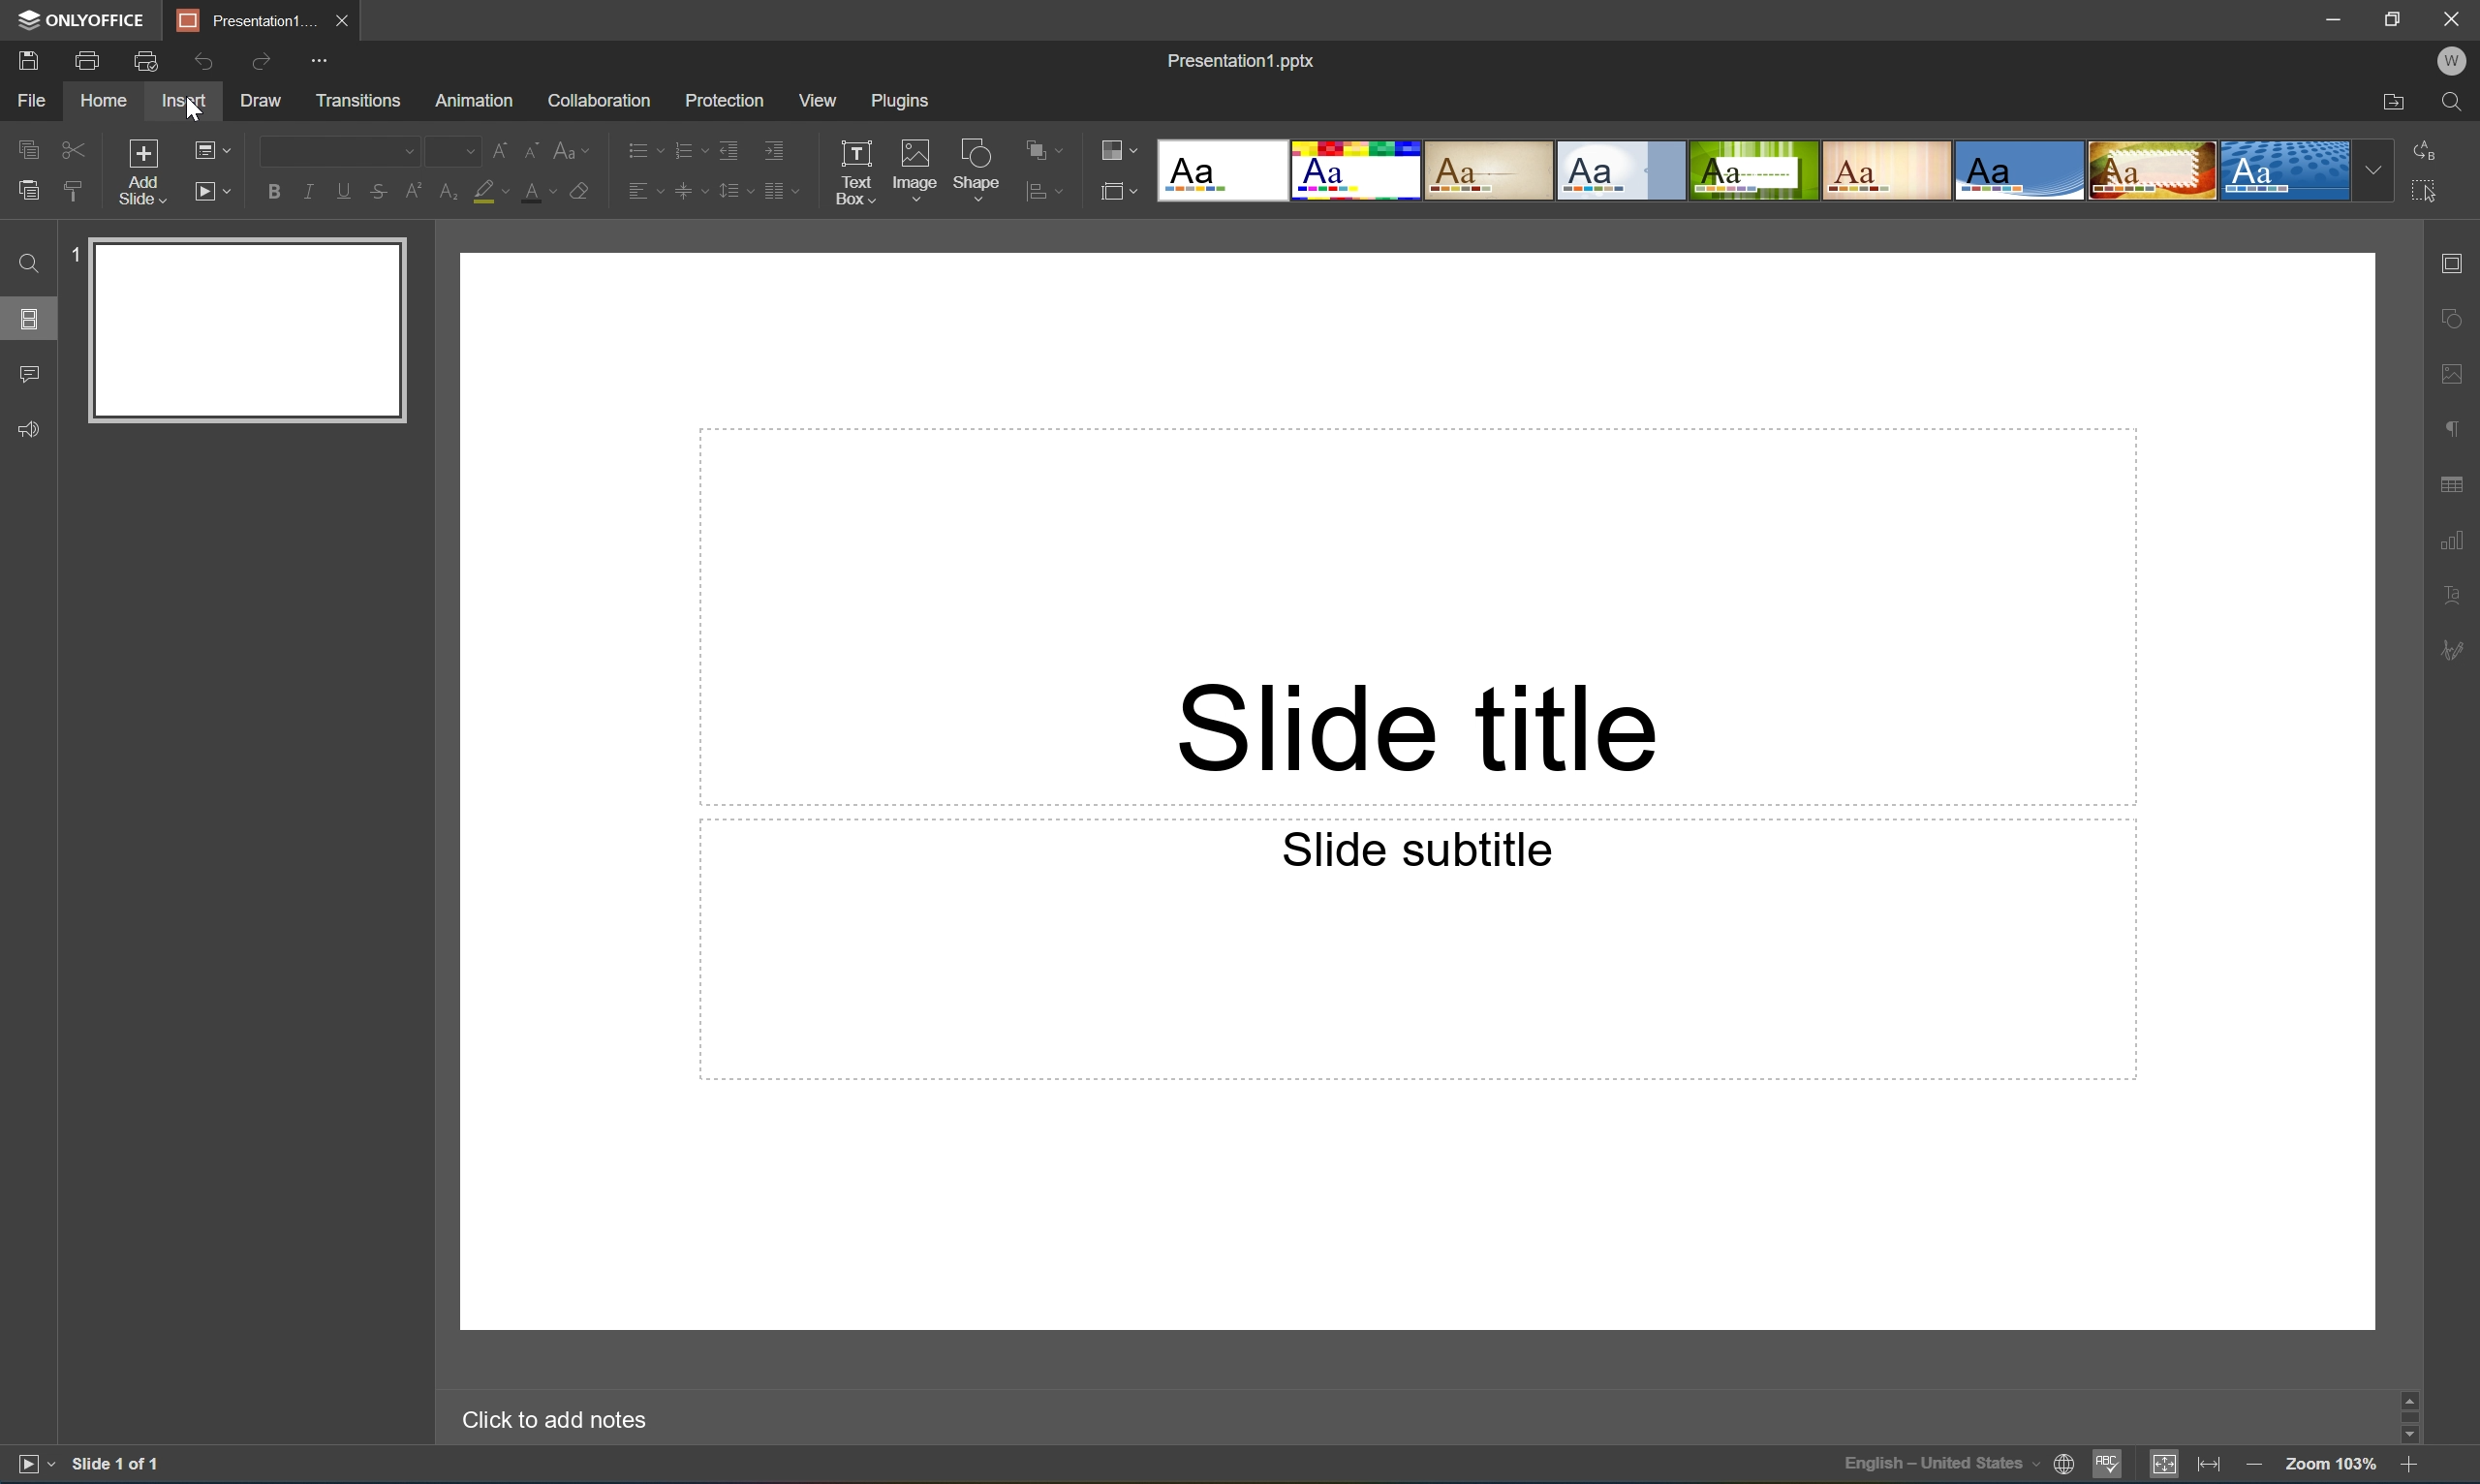 The width and height of the screenshot is (2480, 1484). I want to click on Animation, so click(474, 102).